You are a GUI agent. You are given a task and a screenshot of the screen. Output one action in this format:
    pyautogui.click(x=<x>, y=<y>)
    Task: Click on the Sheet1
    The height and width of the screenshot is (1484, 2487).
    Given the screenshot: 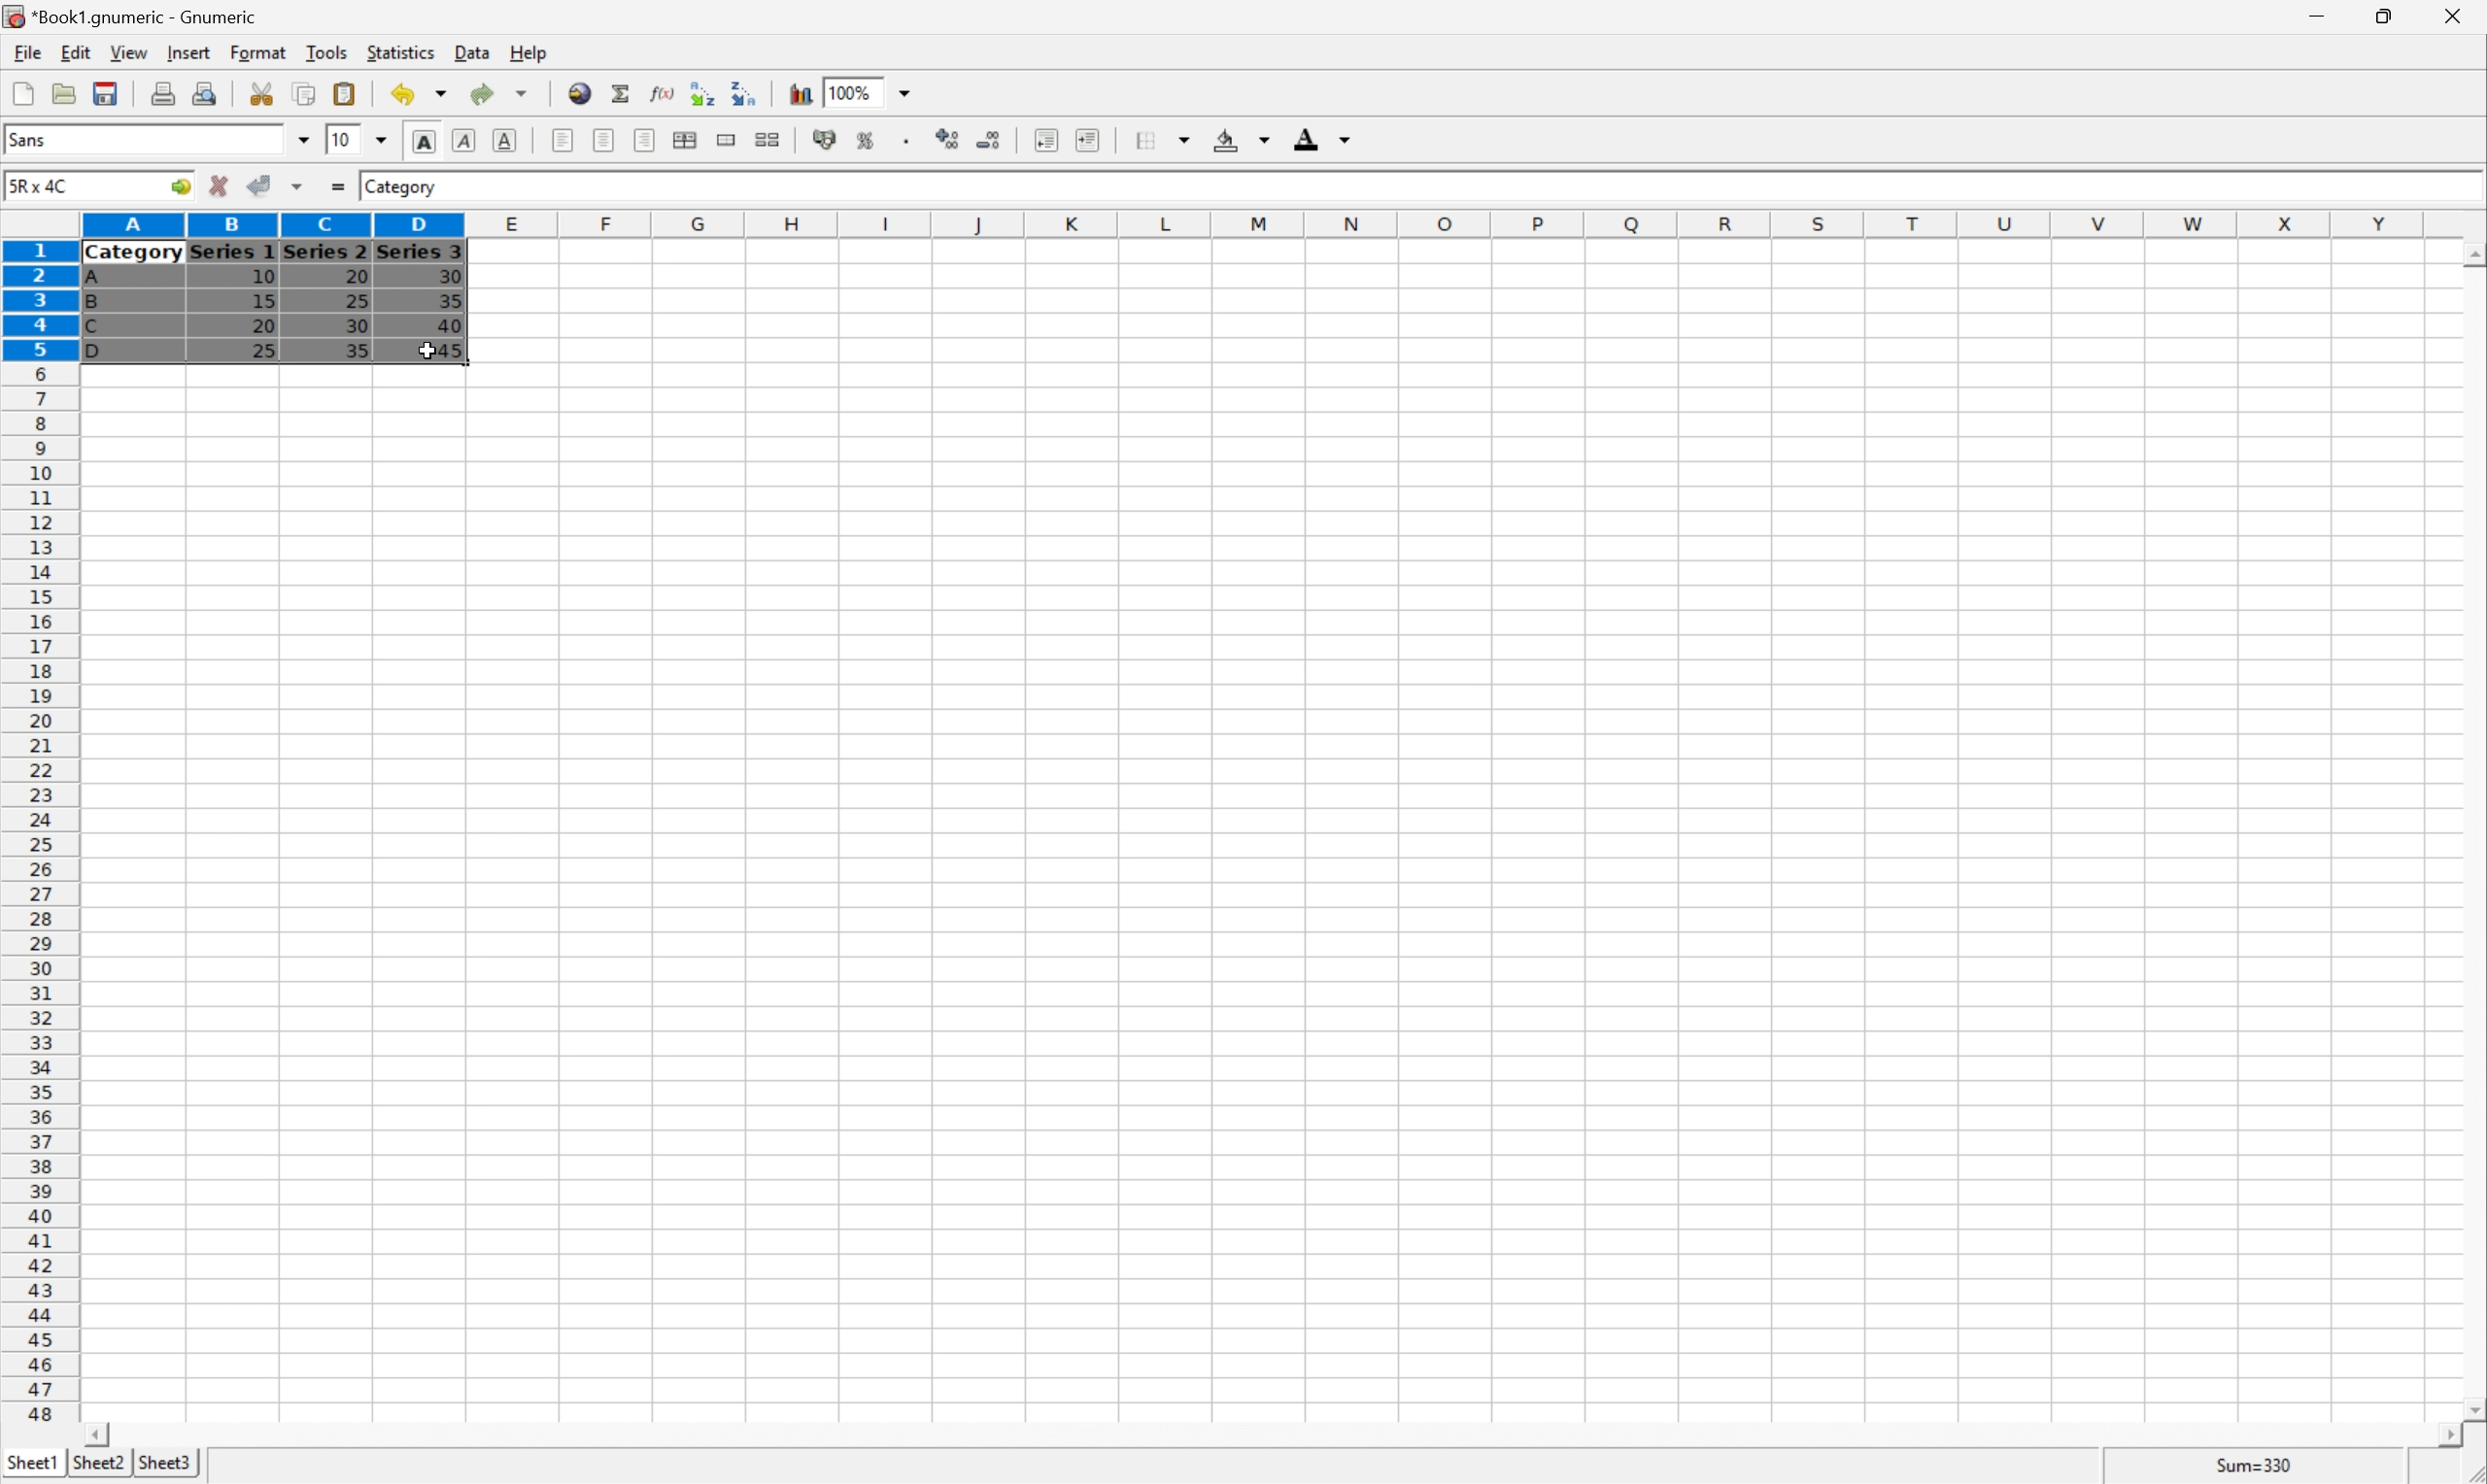 What is the action you would take?
    pyautogui.click(x=31, y=1464)
    